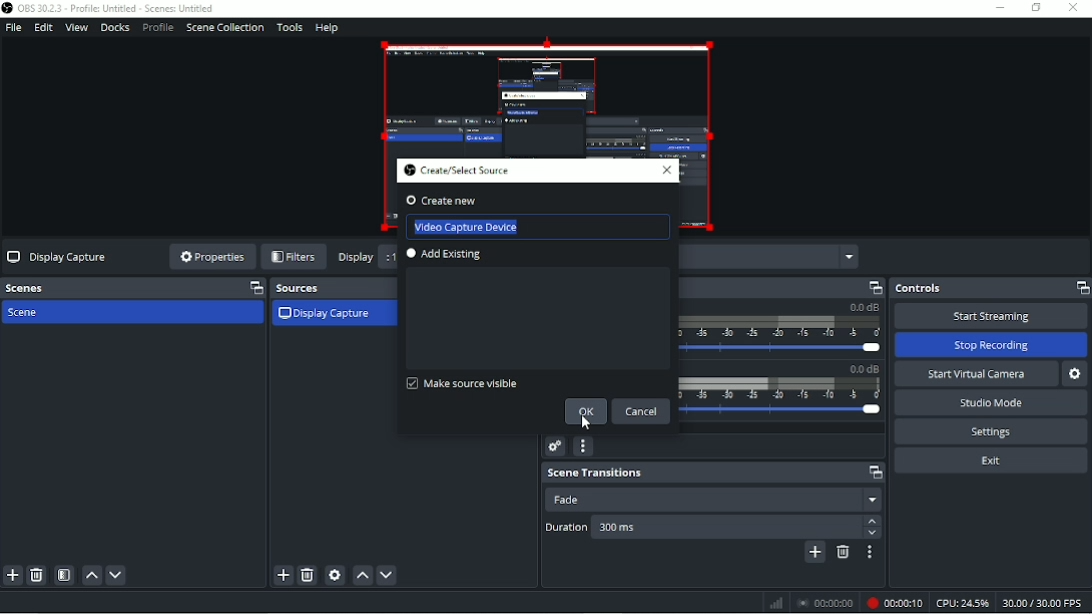 The width and height of the screenshot is (1092, 614). I want to click on Scene, so click(40, 312).